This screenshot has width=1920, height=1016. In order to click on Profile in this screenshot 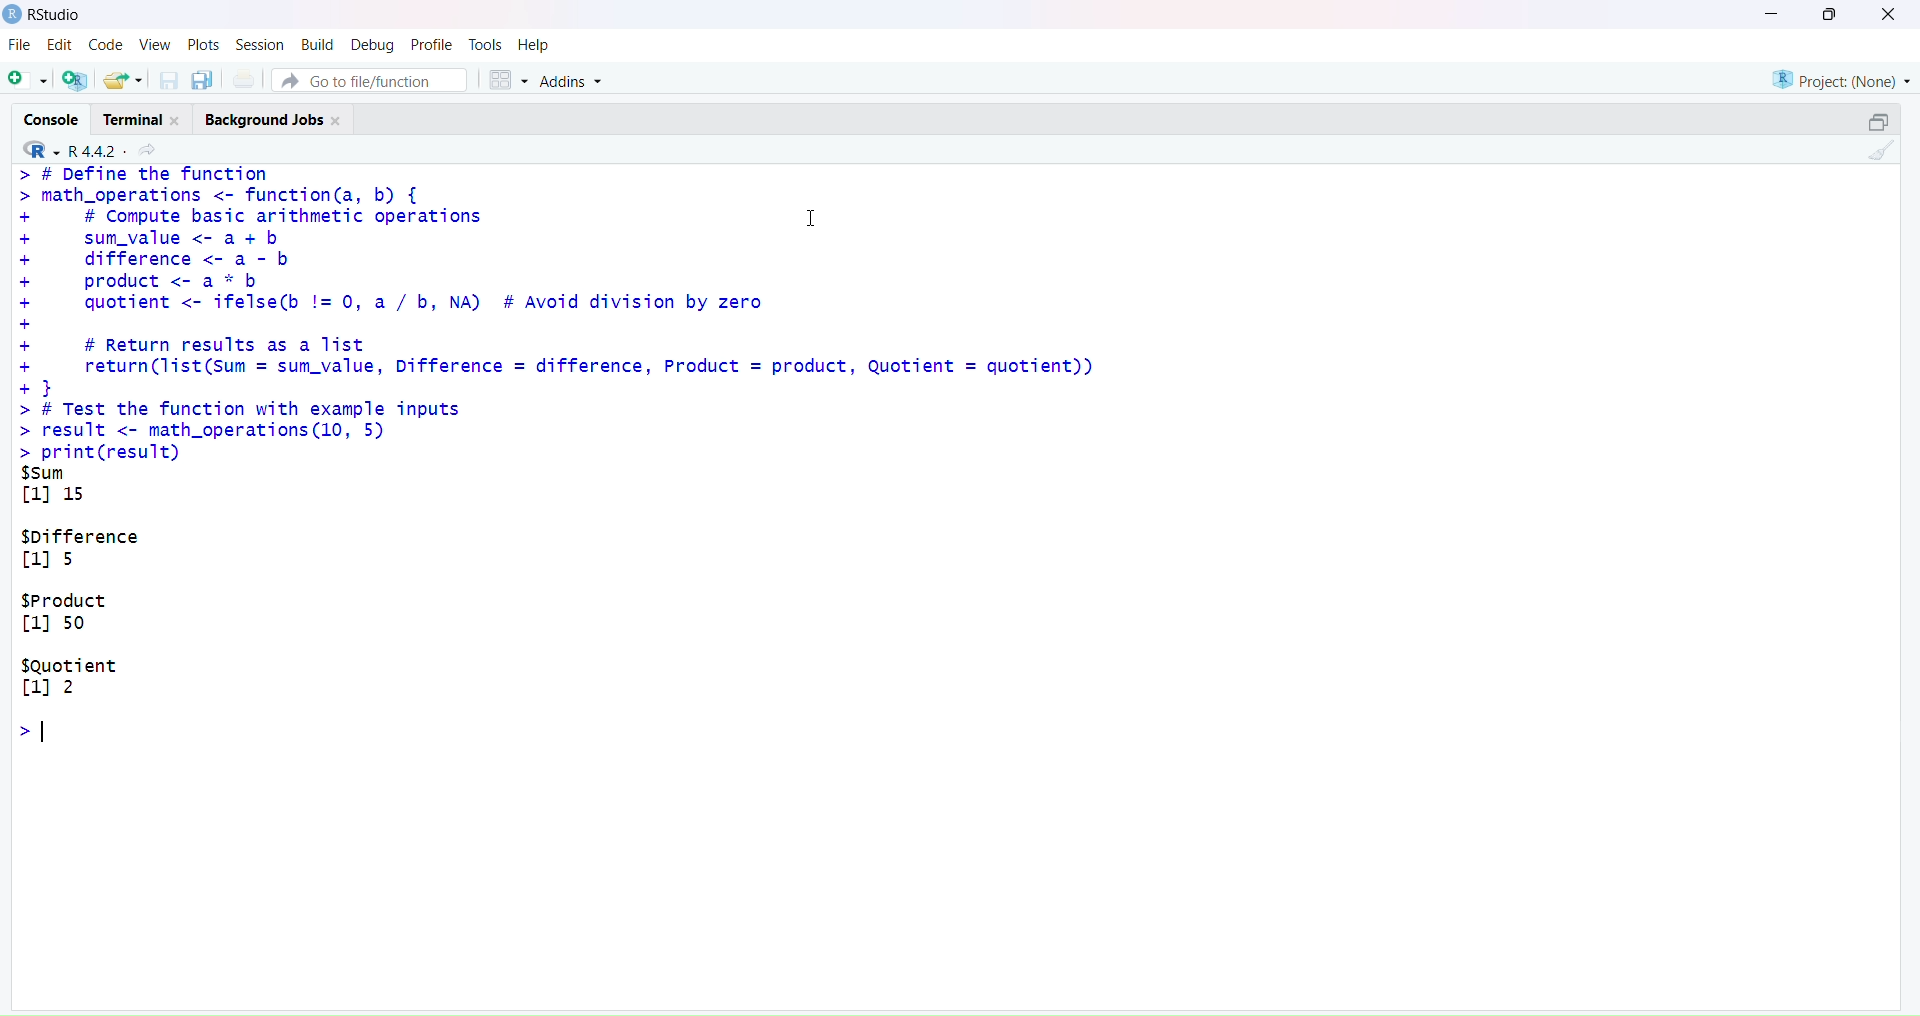, I will do `click(431, 42)`.